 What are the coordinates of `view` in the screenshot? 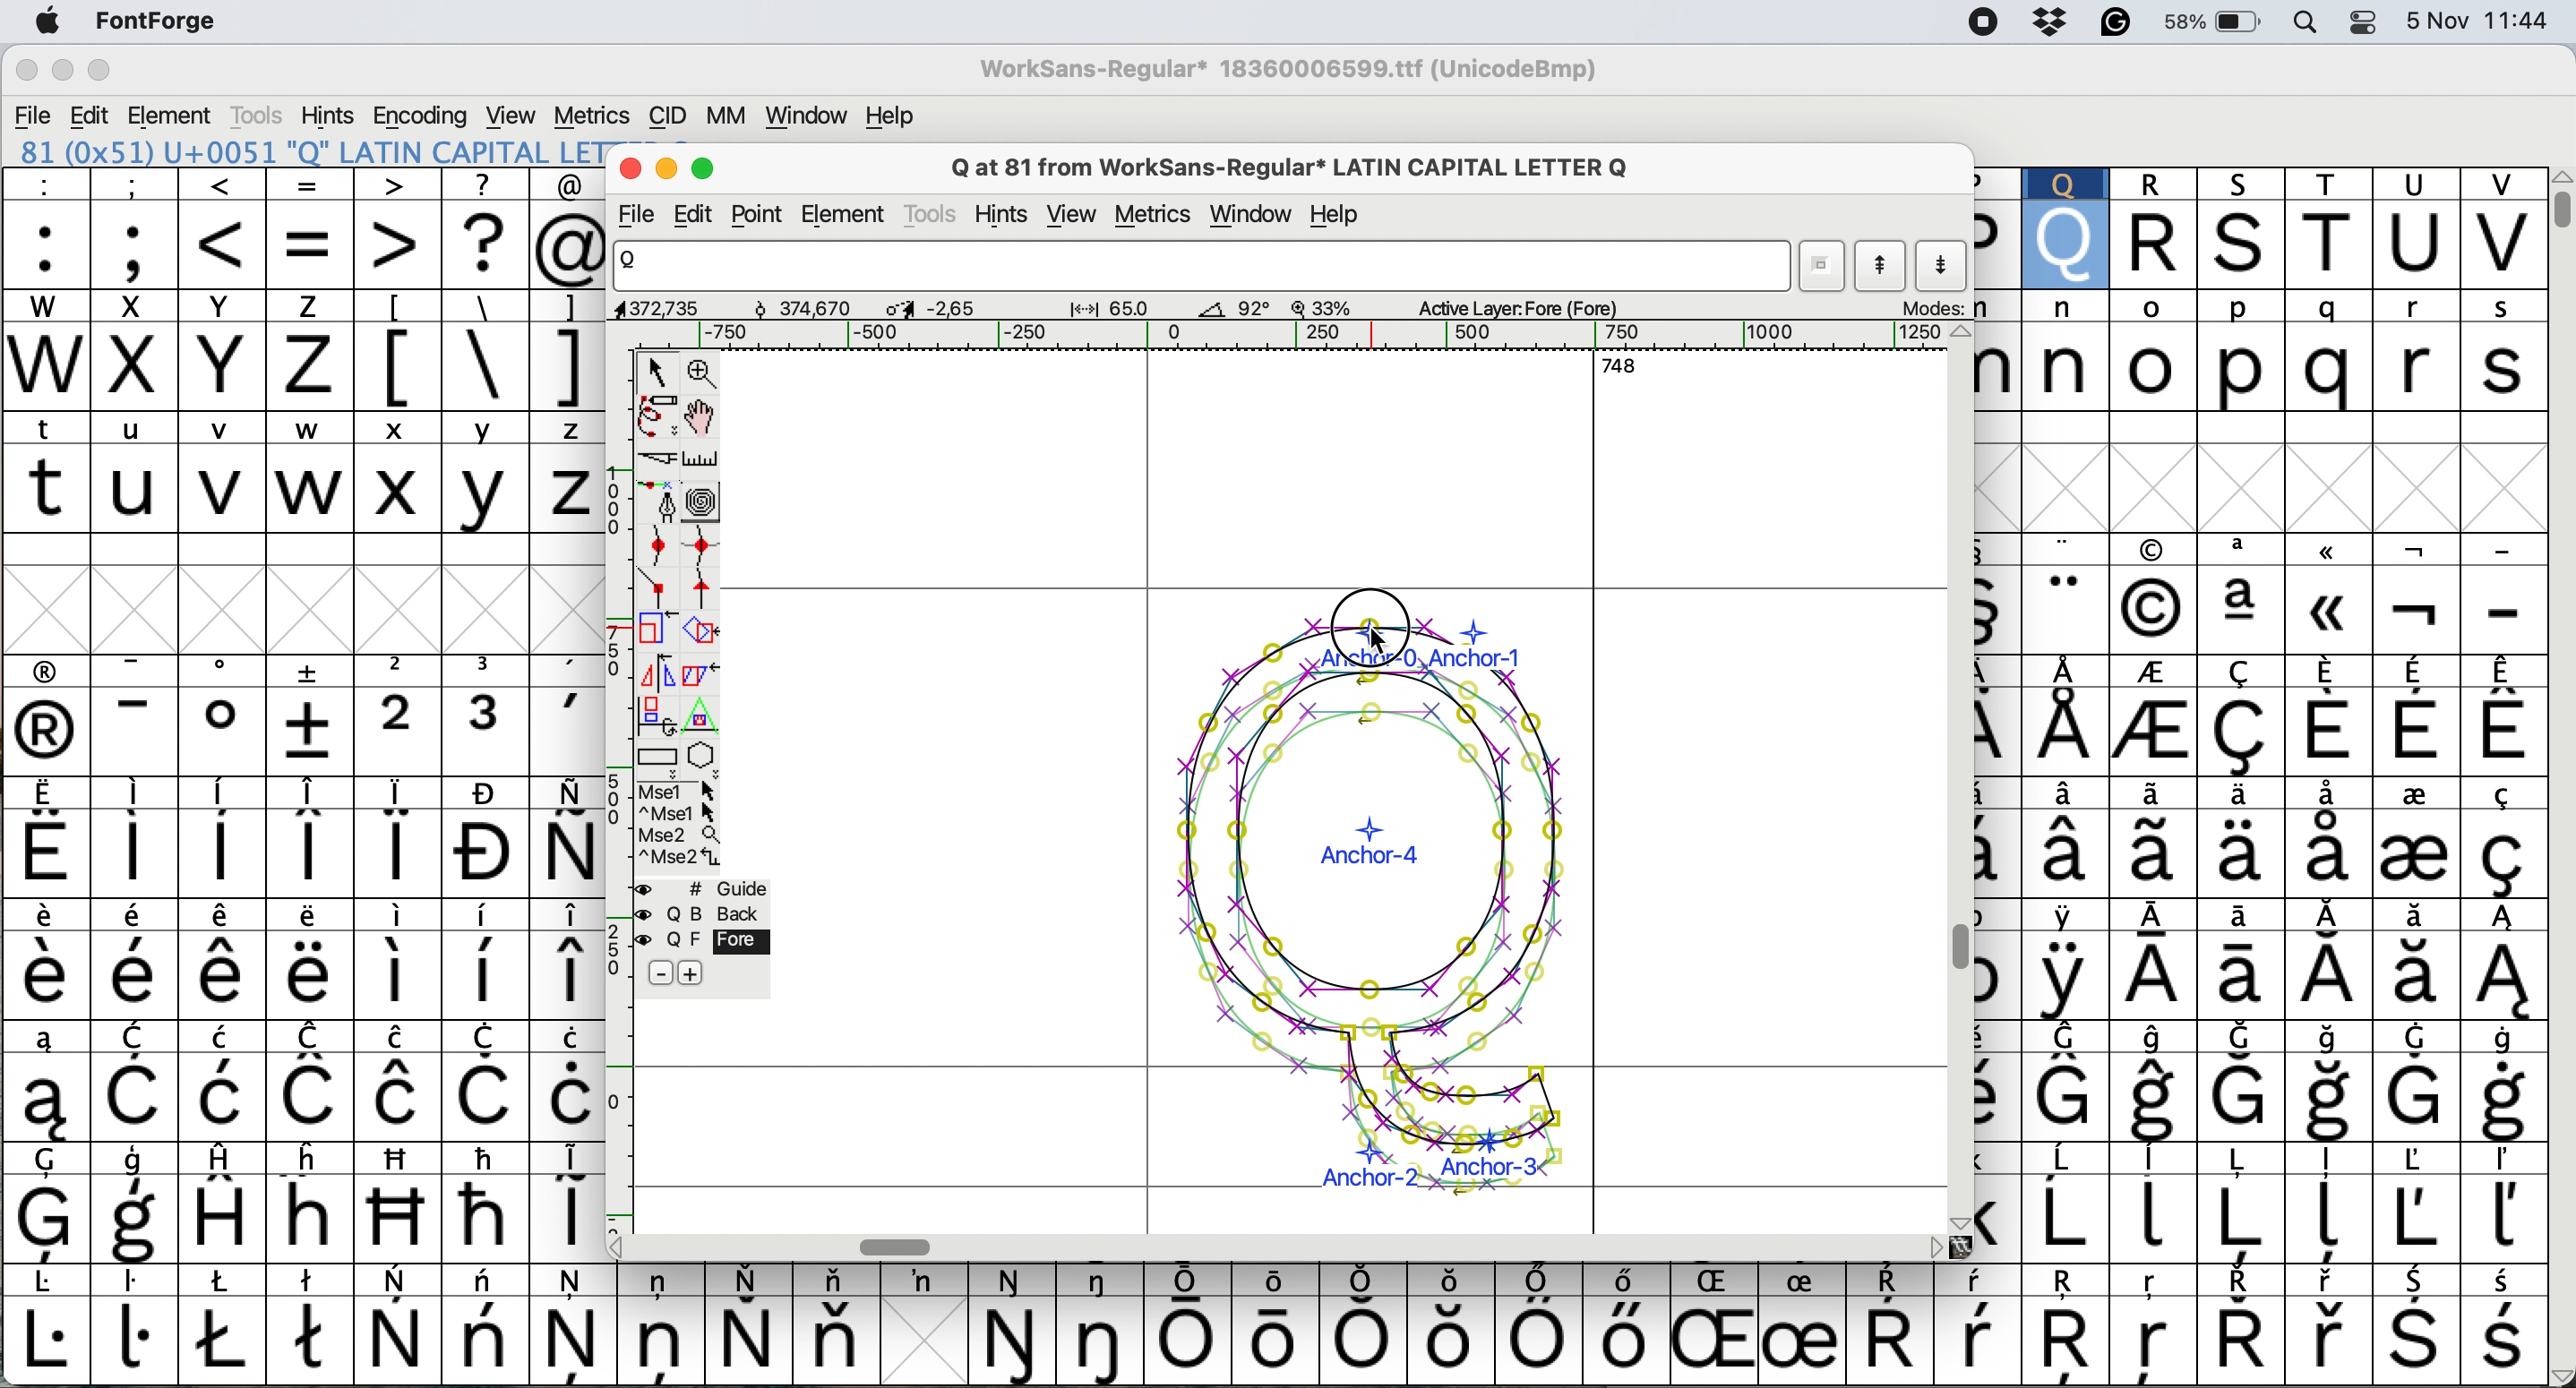 It's located at (517, 114).